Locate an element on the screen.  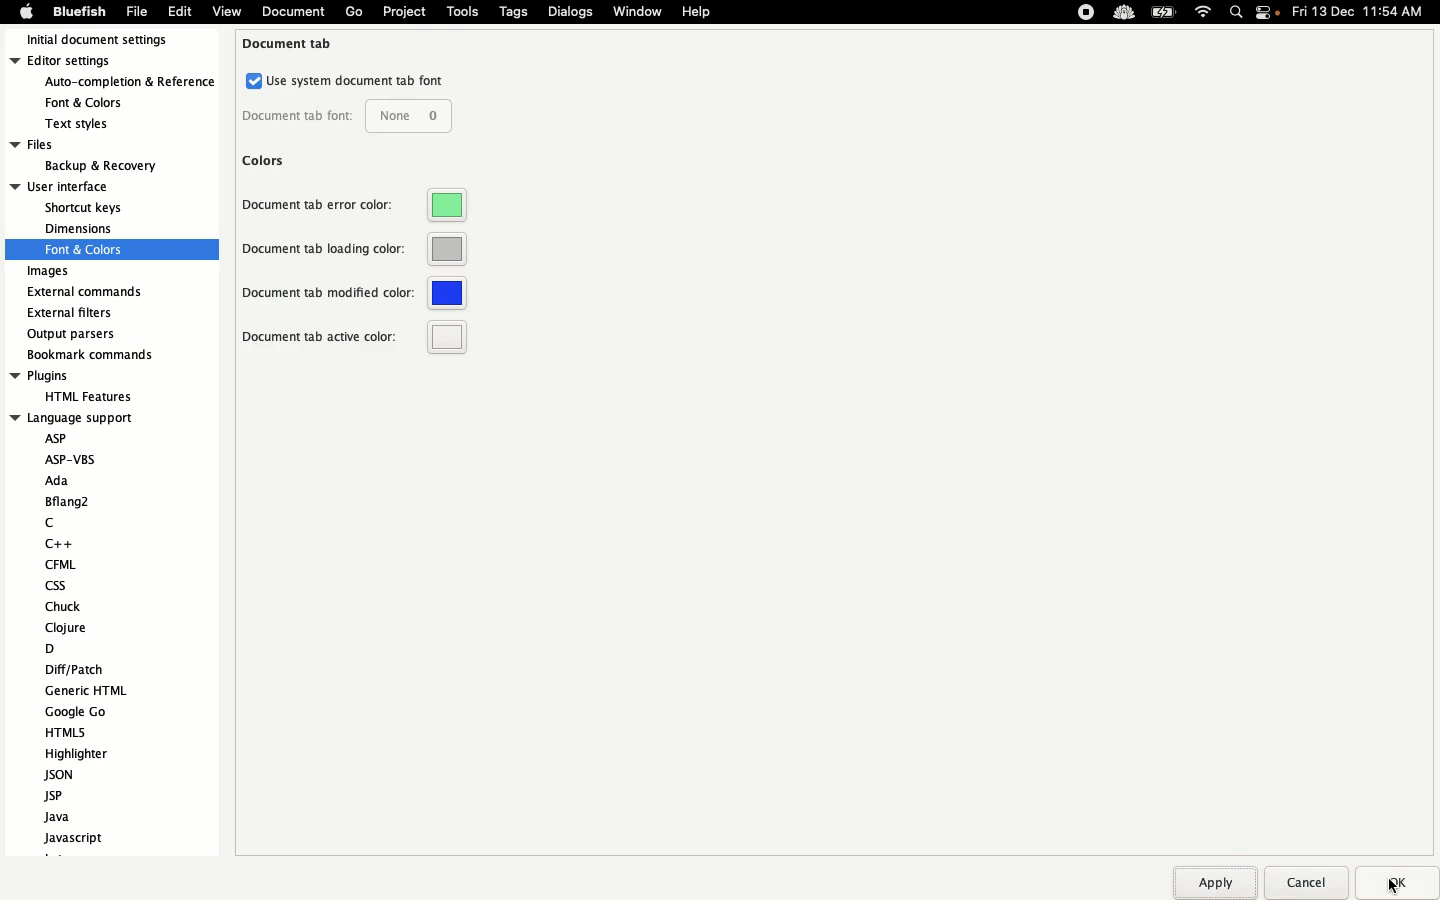
External filters is located at coordinates (73, 313).